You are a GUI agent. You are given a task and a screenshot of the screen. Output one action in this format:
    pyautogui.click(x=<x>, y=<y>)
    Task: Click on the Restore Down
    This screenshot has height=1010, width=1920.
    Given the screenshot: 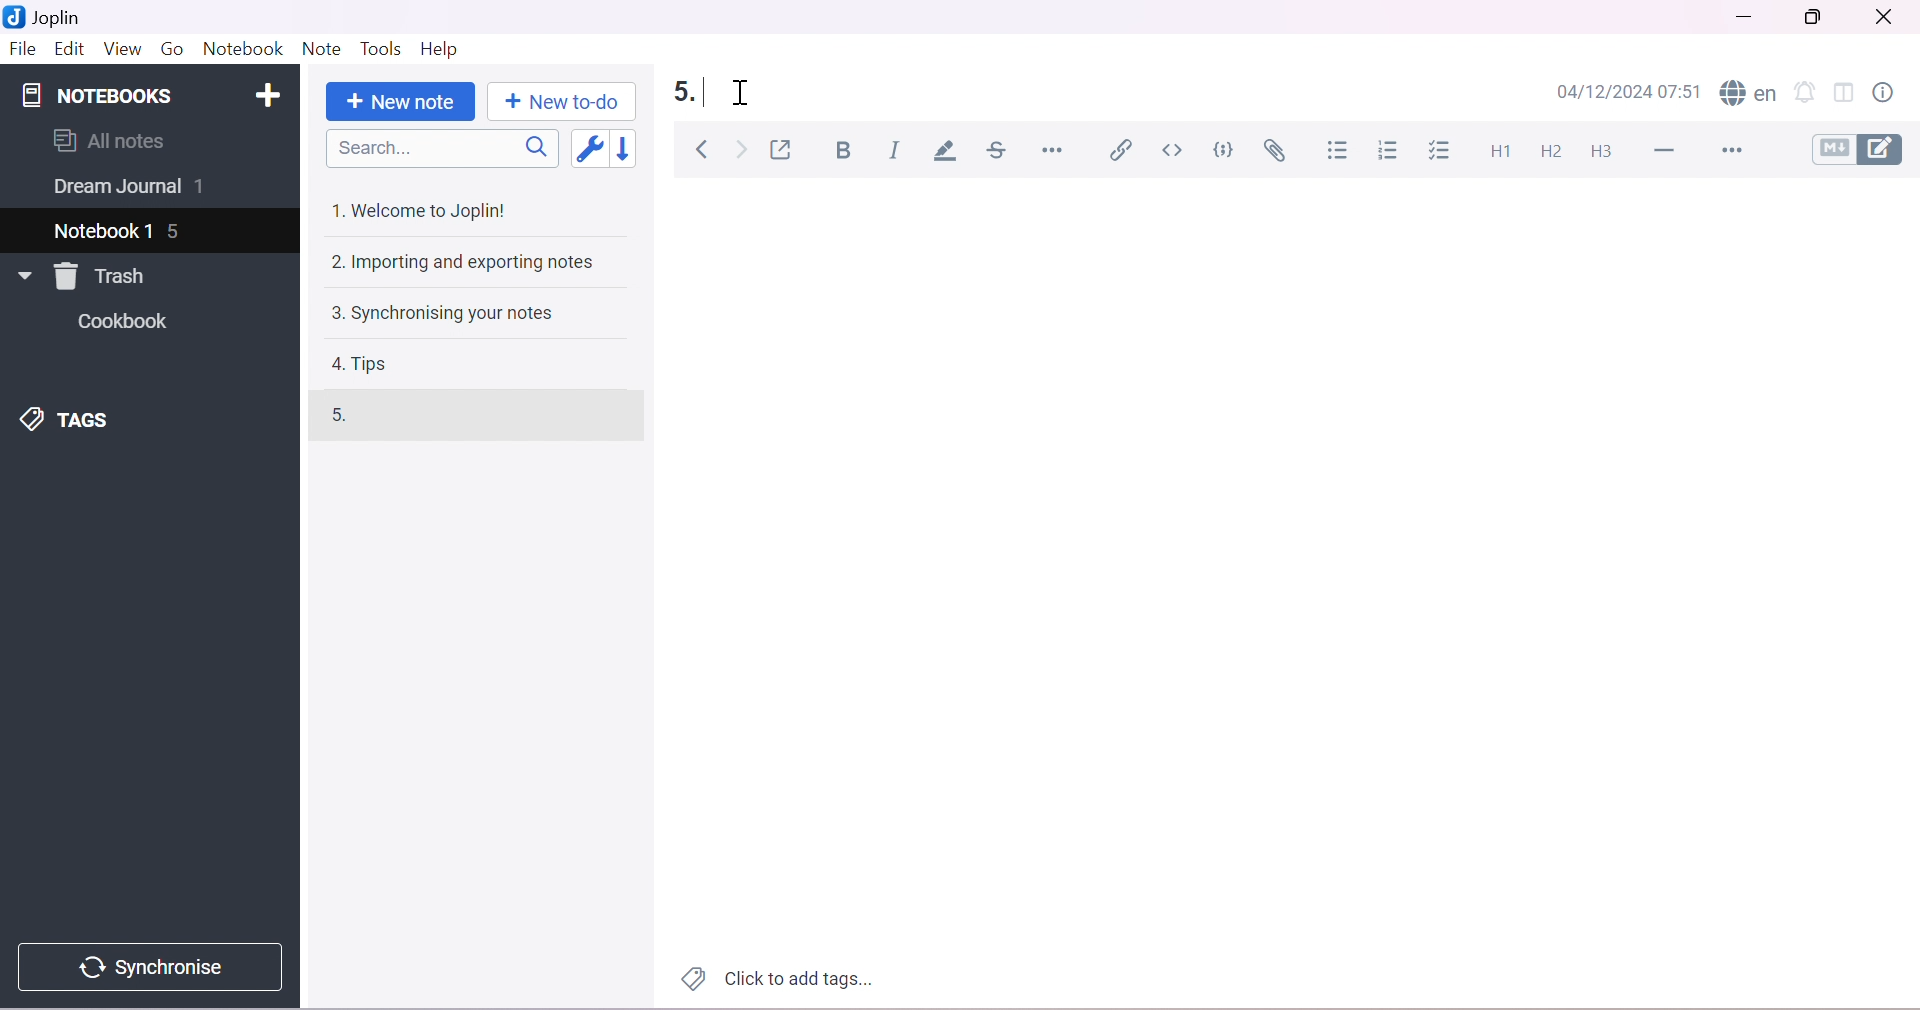 What is the action you would take?
    pyautogui.click(x=1821, y=17)
    